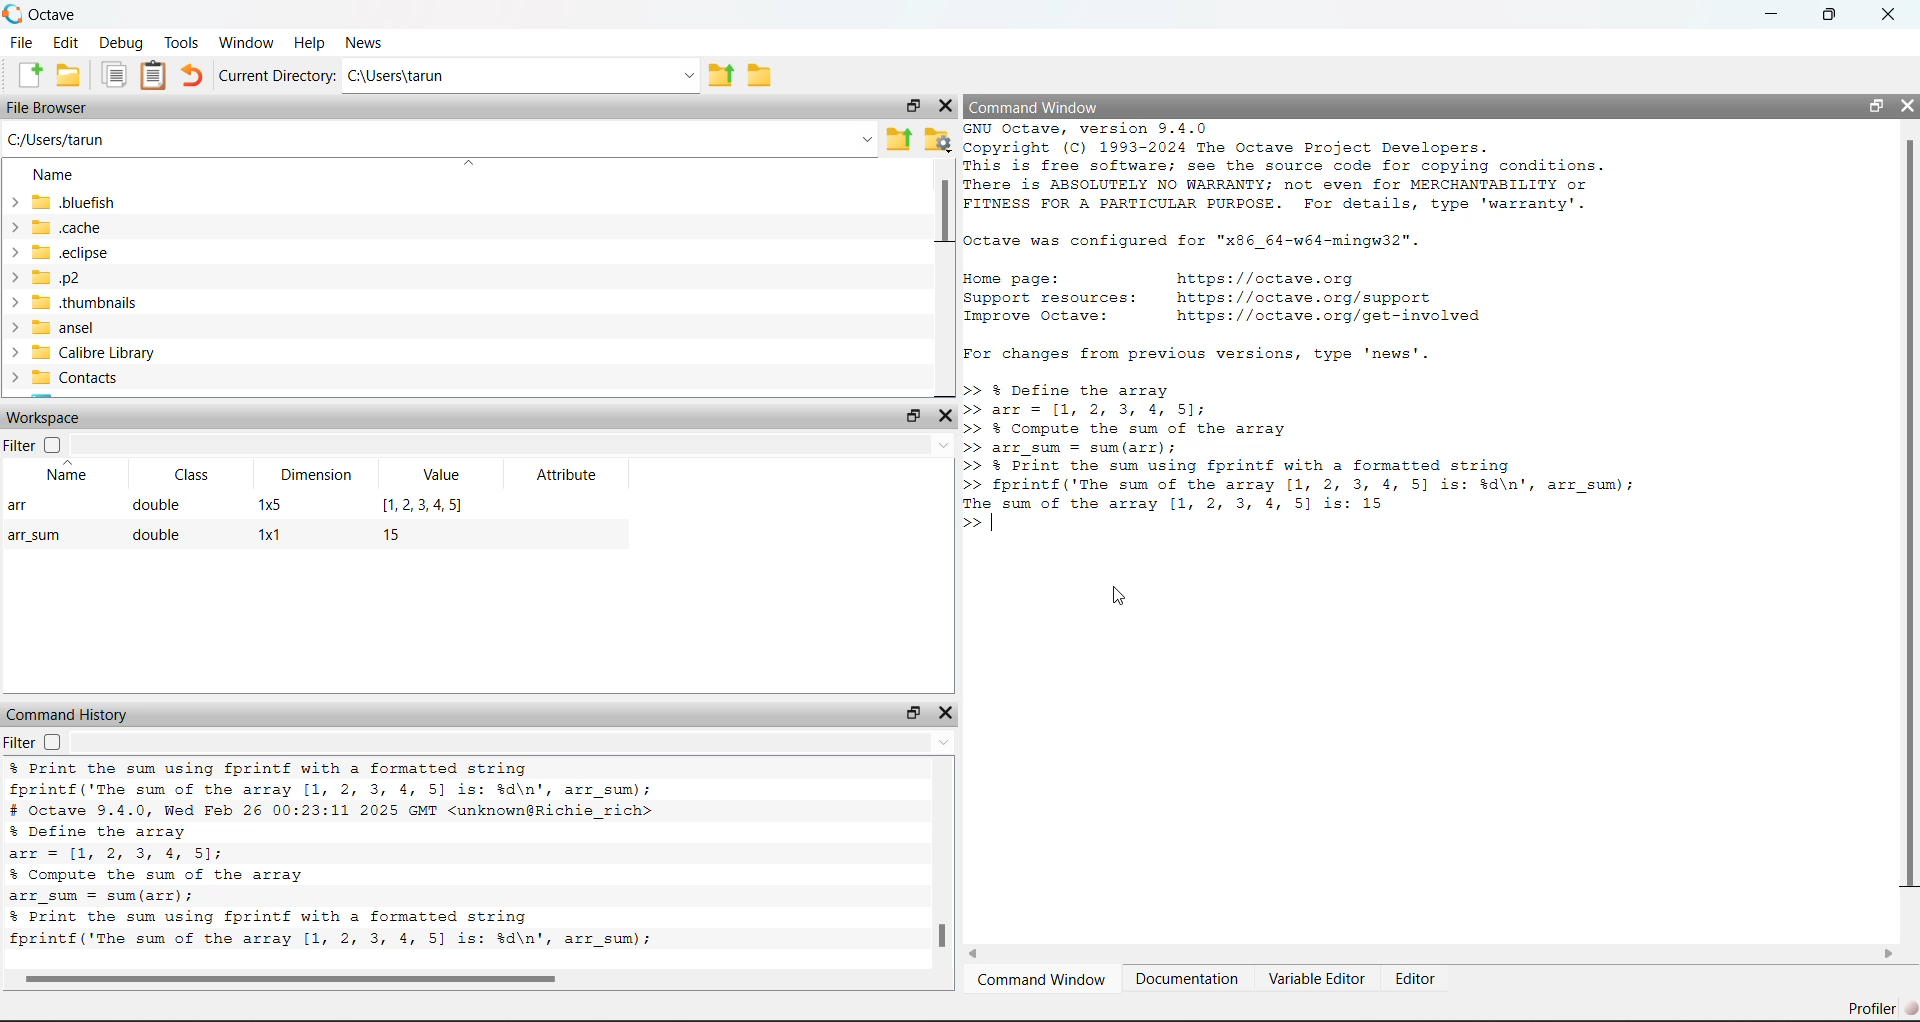 This screenshot has height=1022, width=1920. Describe the element at coordinates (48, 171) in the screenshot. I see `Name` at that location.